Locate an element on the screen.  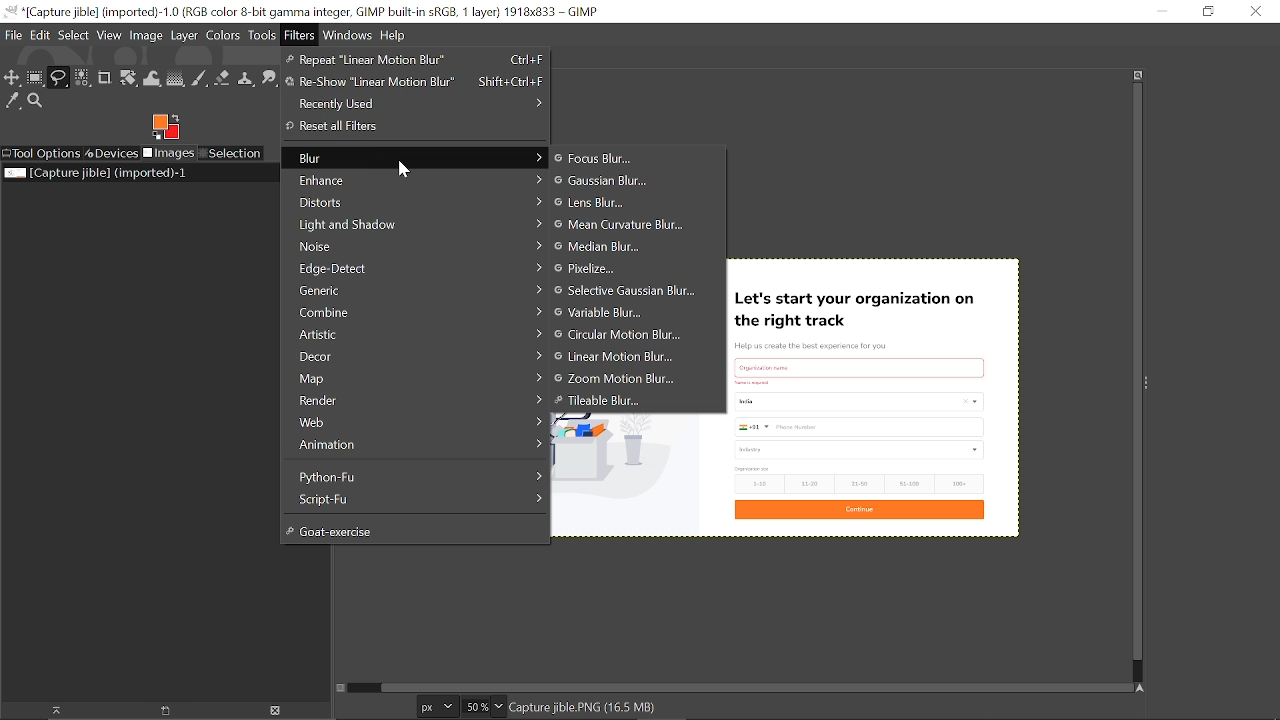
Repeat "Linear motion Blur" is located at coordinates (415, 60).